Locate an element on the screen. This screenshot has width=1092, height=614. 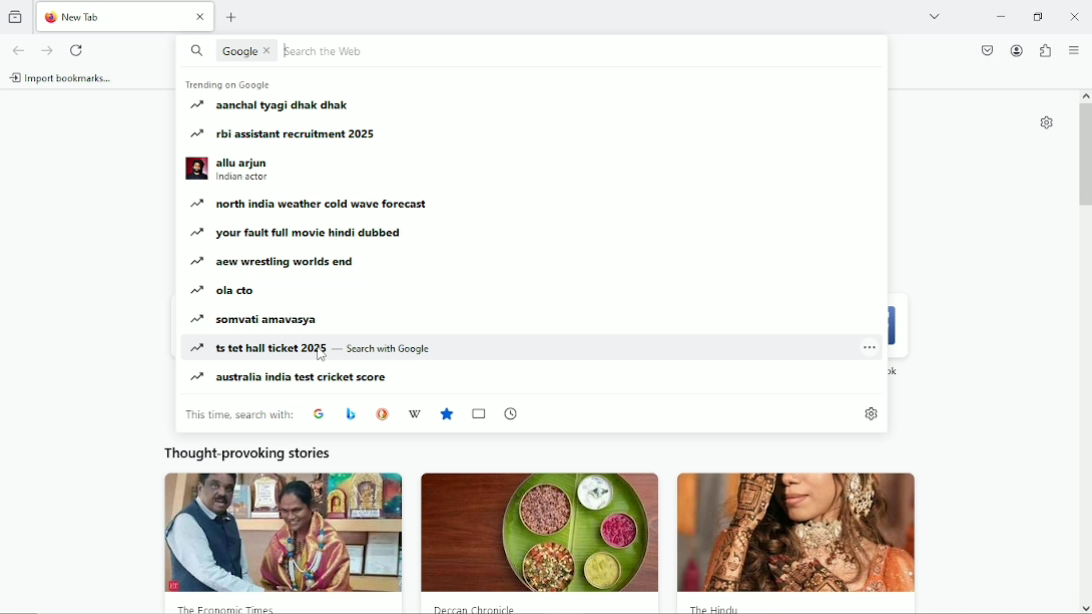
image is located at coordinates (805, 535).